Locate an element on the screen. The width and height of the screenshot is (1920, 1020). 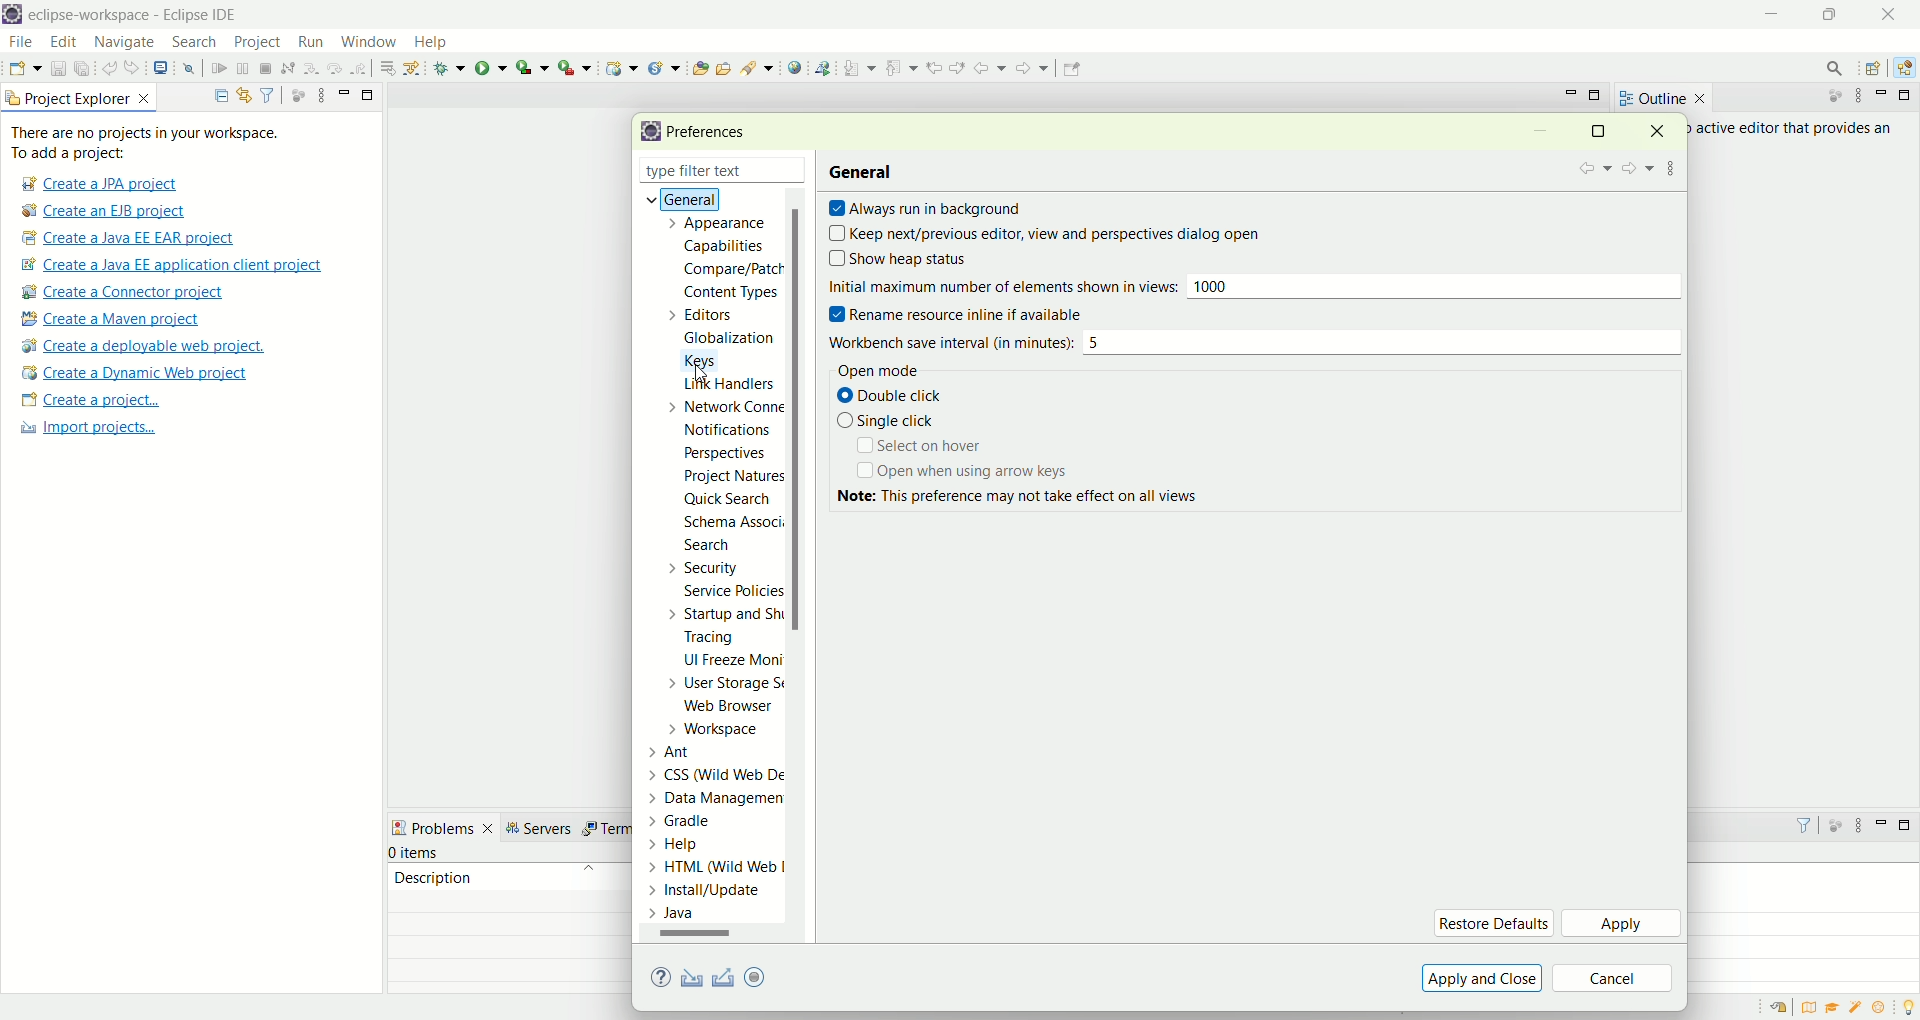
workbench save interval (in minutes): 5 is located at coordinates (1250, 343).